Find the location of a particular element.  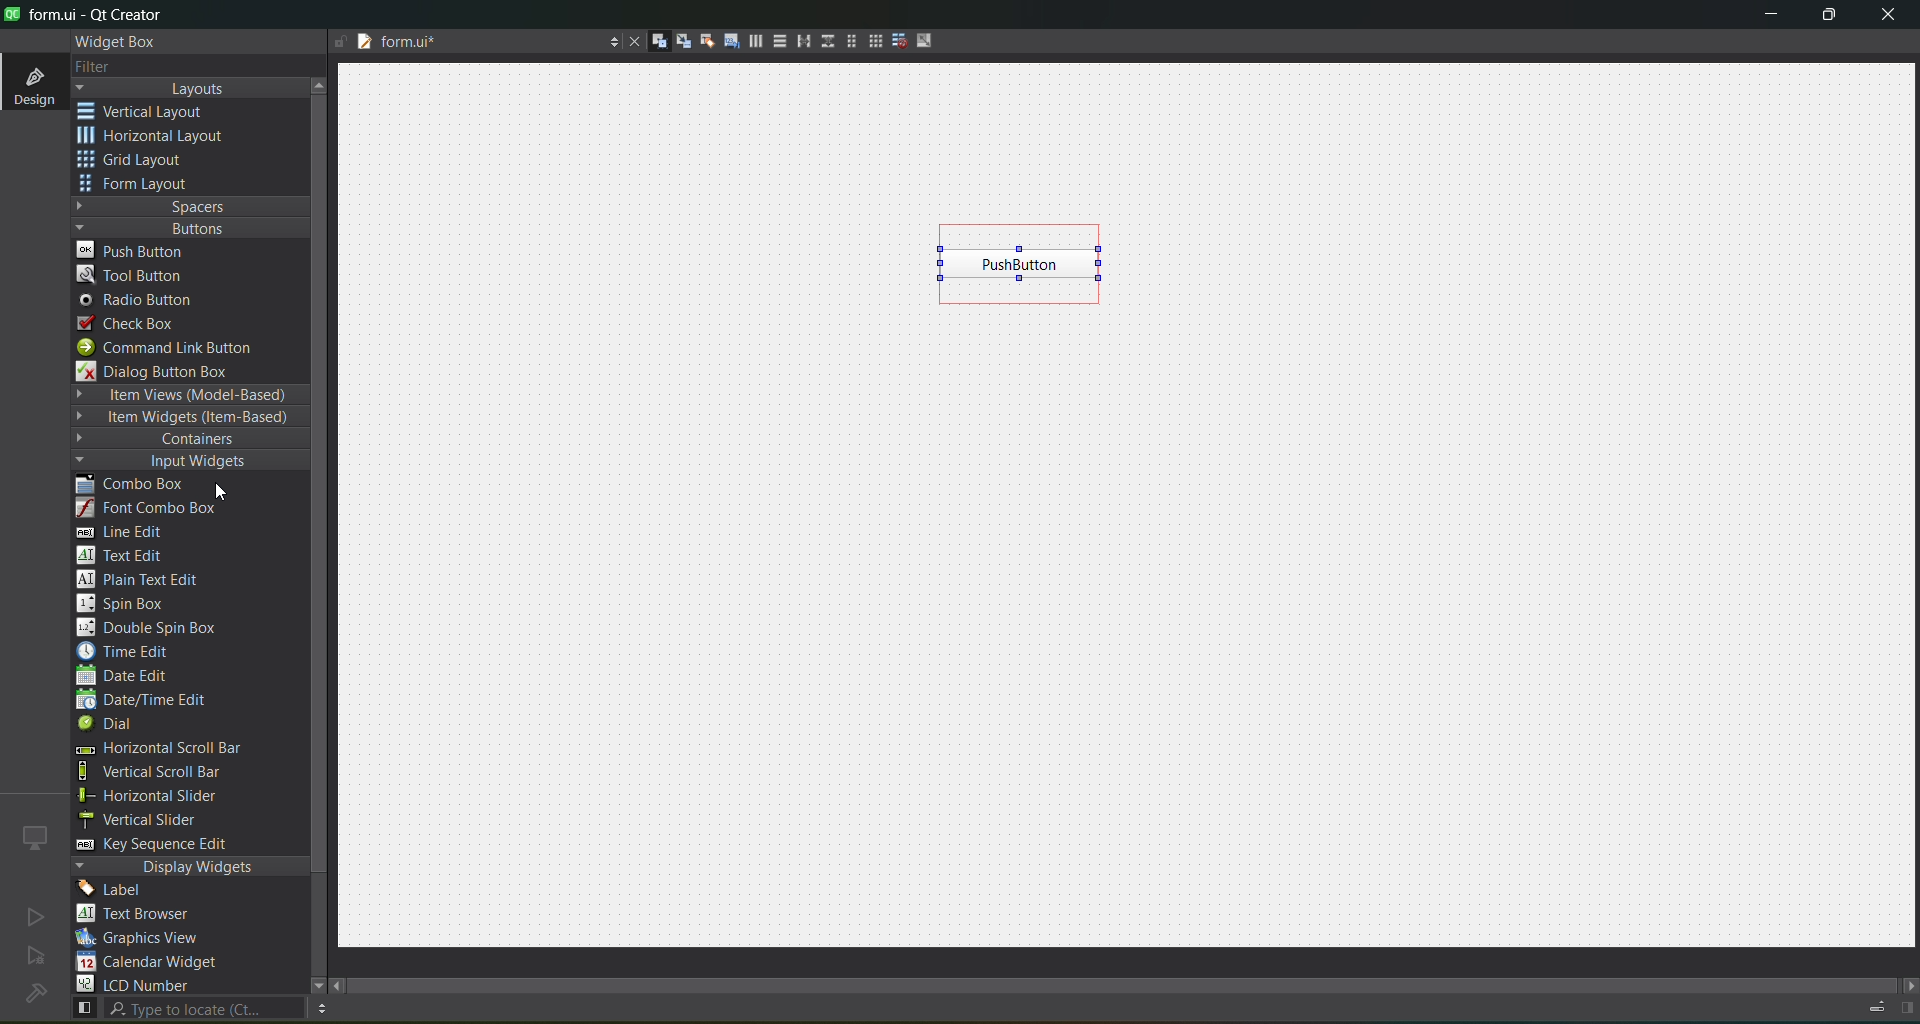

horizontal slider is located at coordinates (170, 796).